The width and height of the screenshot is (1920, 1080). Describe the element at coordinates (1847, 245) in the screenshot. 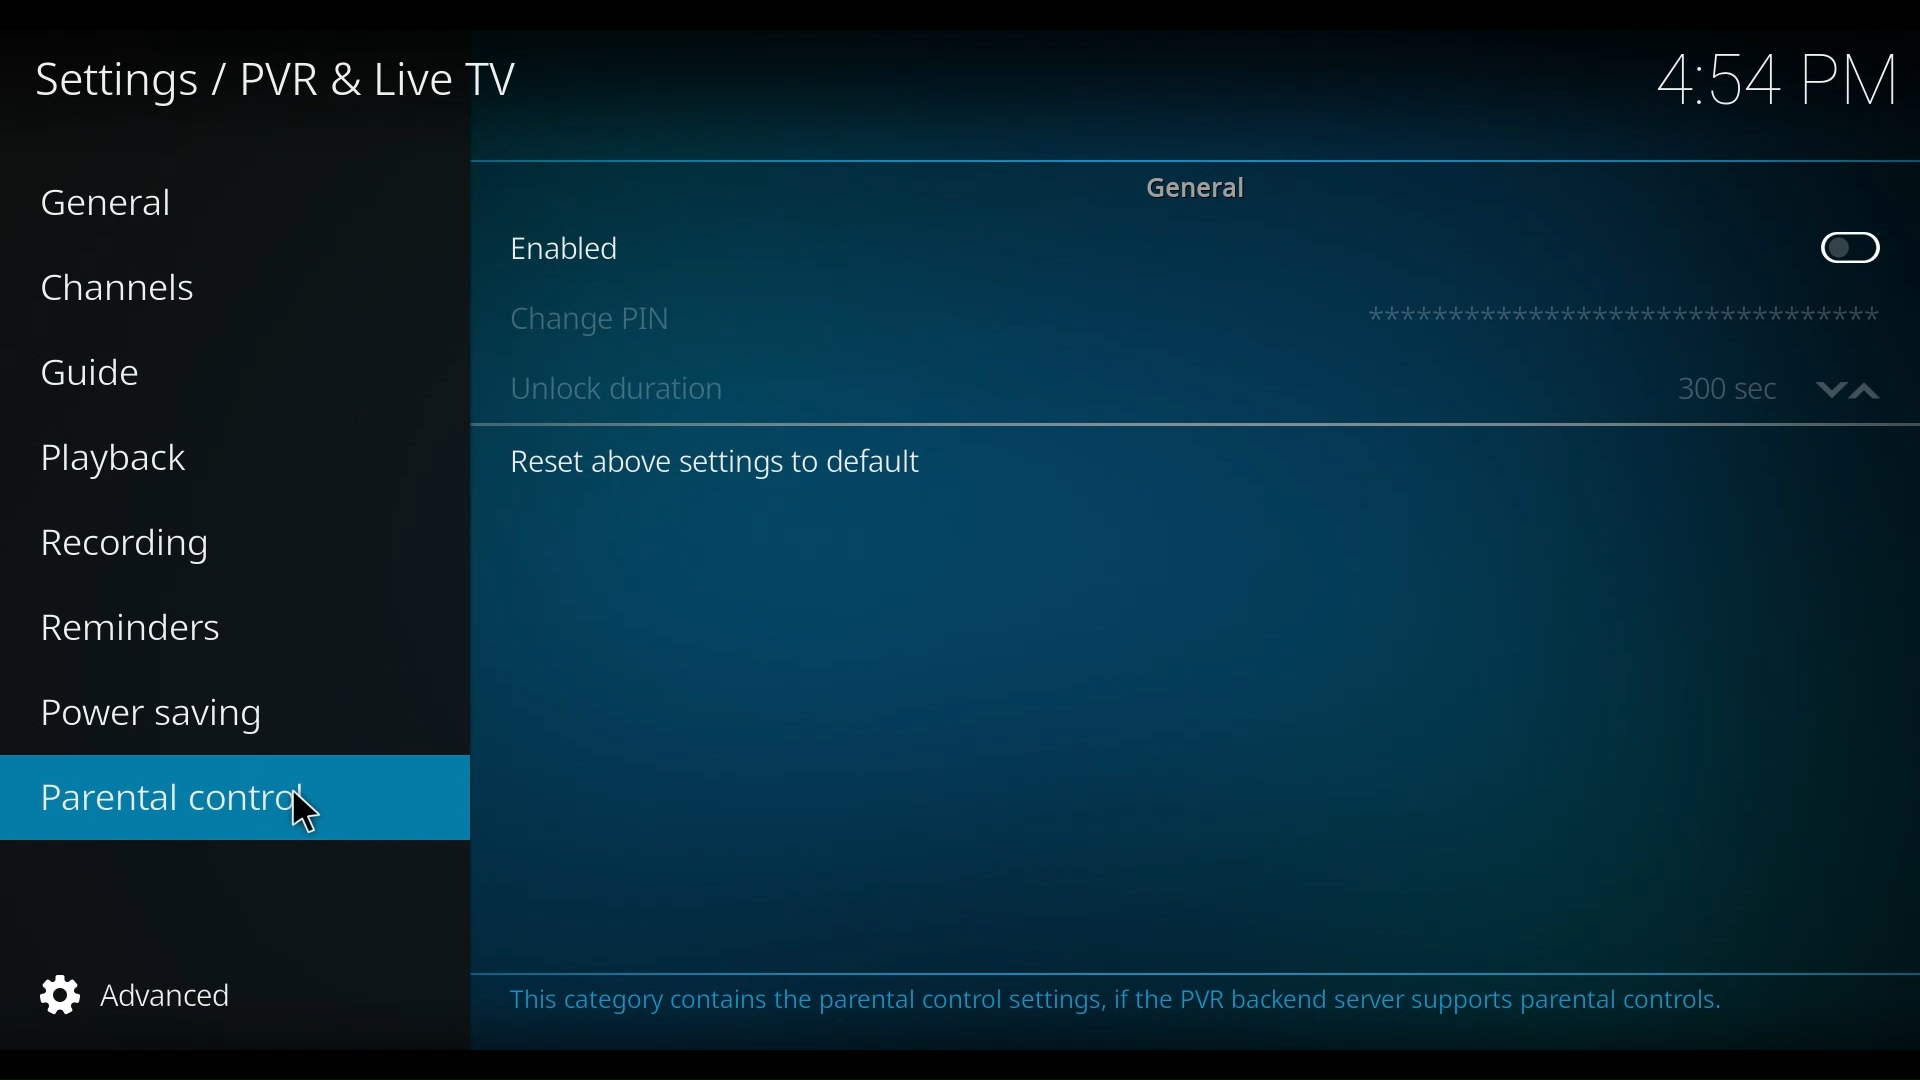

I see `Toggle on/off` at that location.